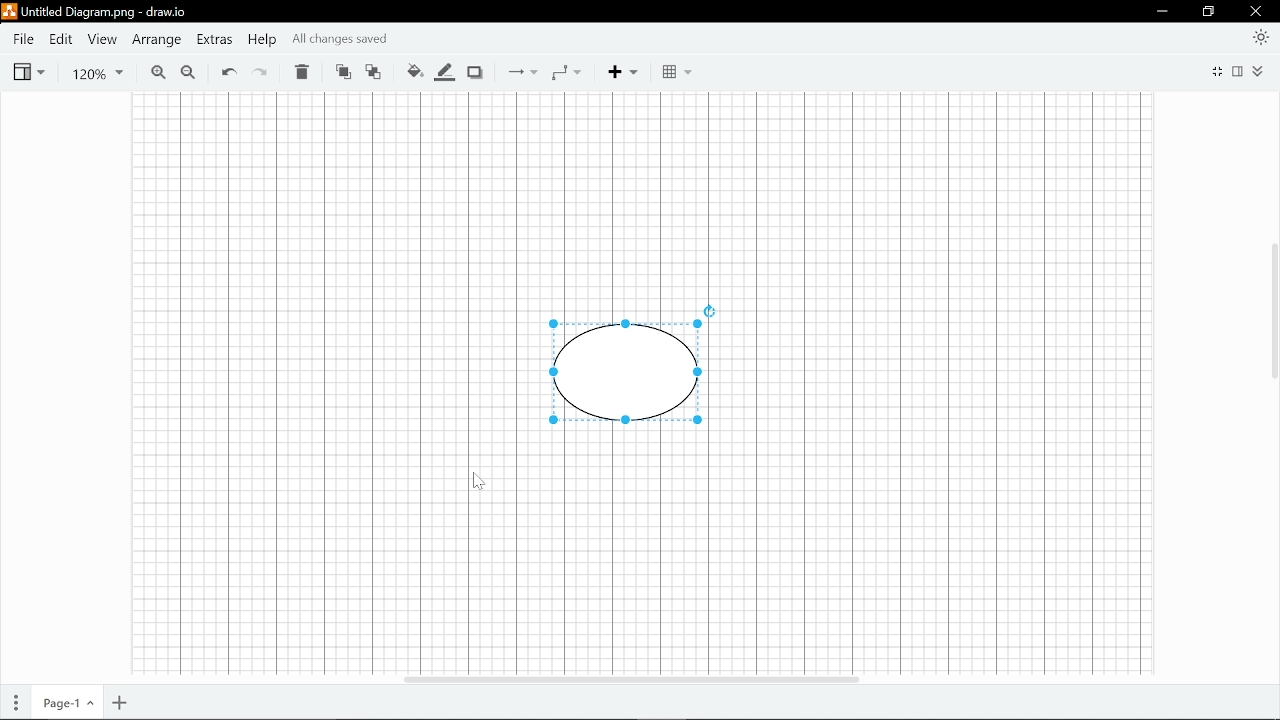 The height and width of the screenshot is (720, 1280). Describe the element at coordinates (259, 70) in the screenshot. I see `redo` at that location.